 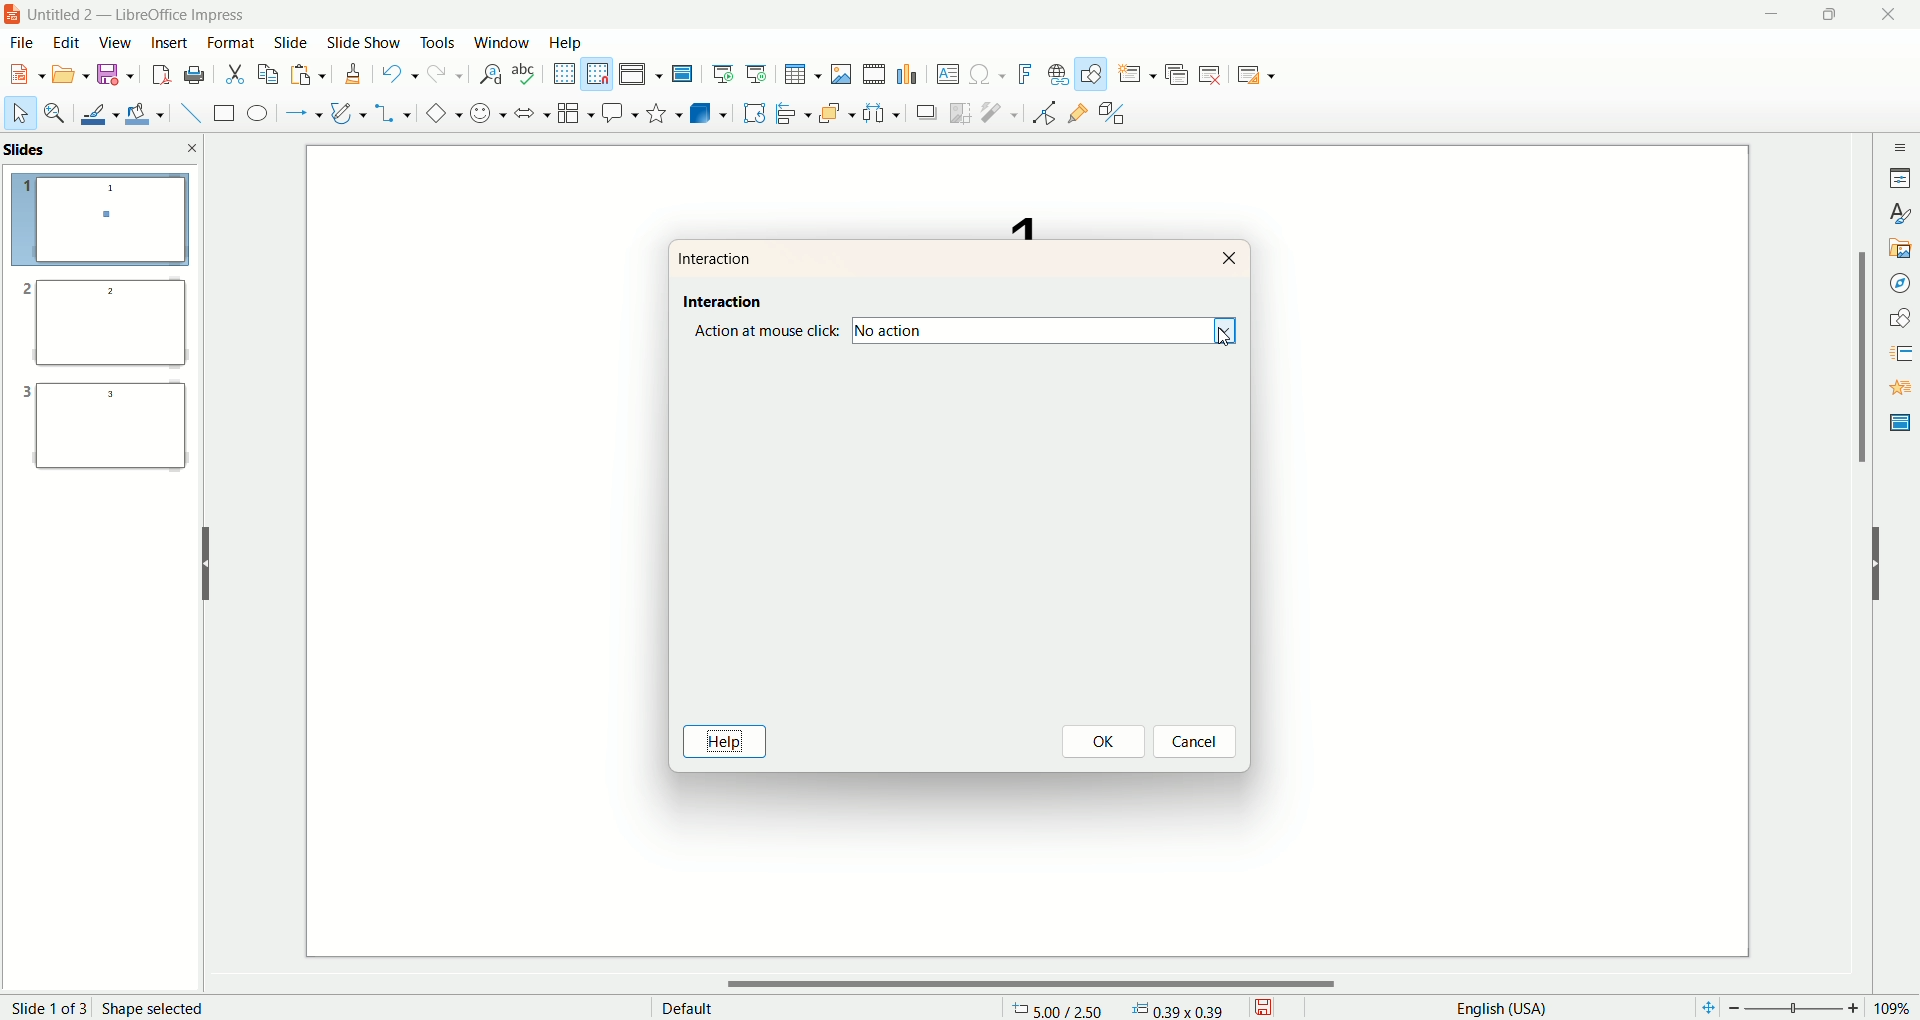 I want to click on gallery, so click(x=1900, y=248).